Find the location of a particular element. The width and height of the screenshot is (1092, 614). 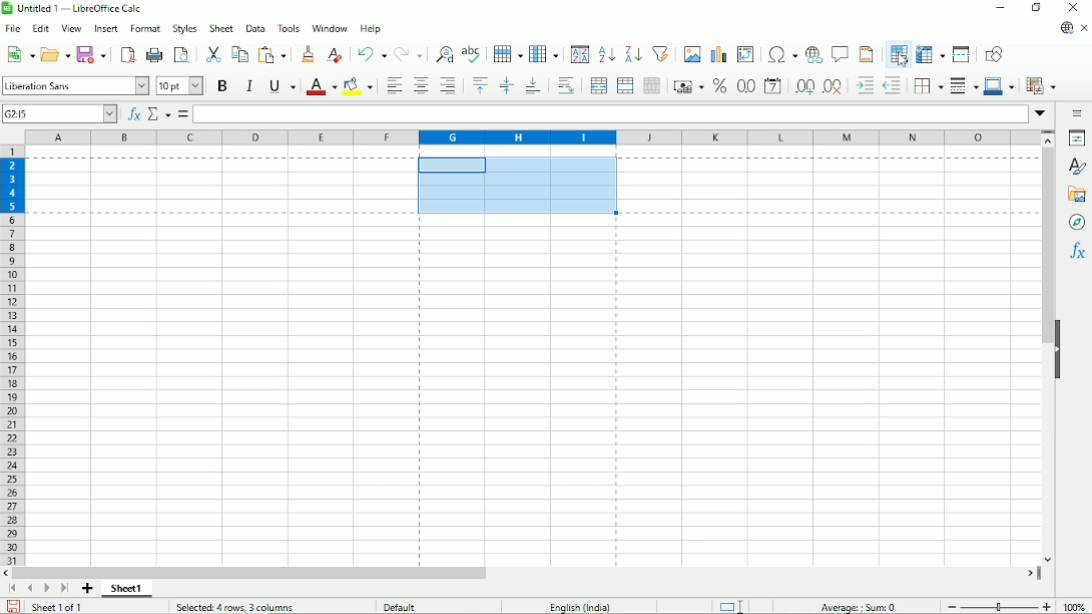

Italic is located at coordinates (249, 86).